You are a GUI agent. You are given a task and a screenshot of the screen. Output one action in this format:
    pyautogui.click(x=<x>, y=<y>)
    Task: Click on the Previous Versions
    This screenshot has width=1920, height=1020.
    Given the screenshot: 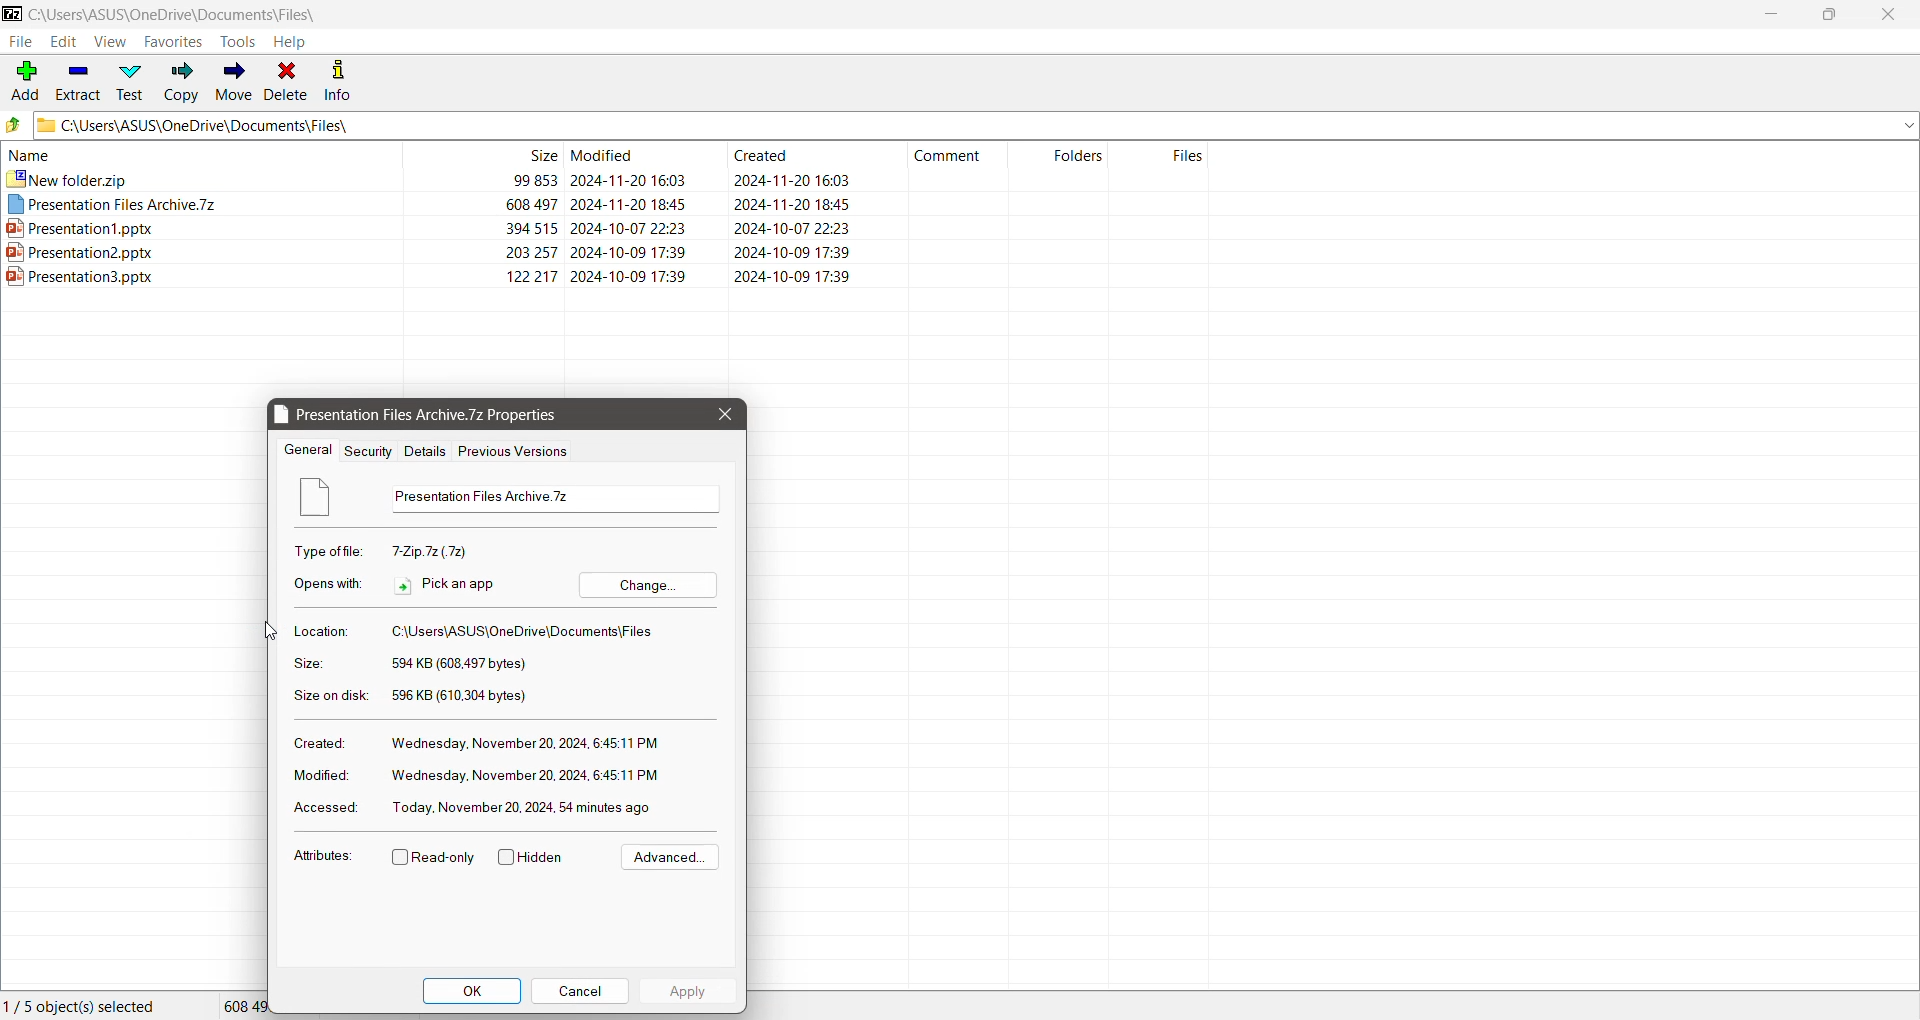 What is the action you would take?
    pyautogui.click(x=516, y=452)
    